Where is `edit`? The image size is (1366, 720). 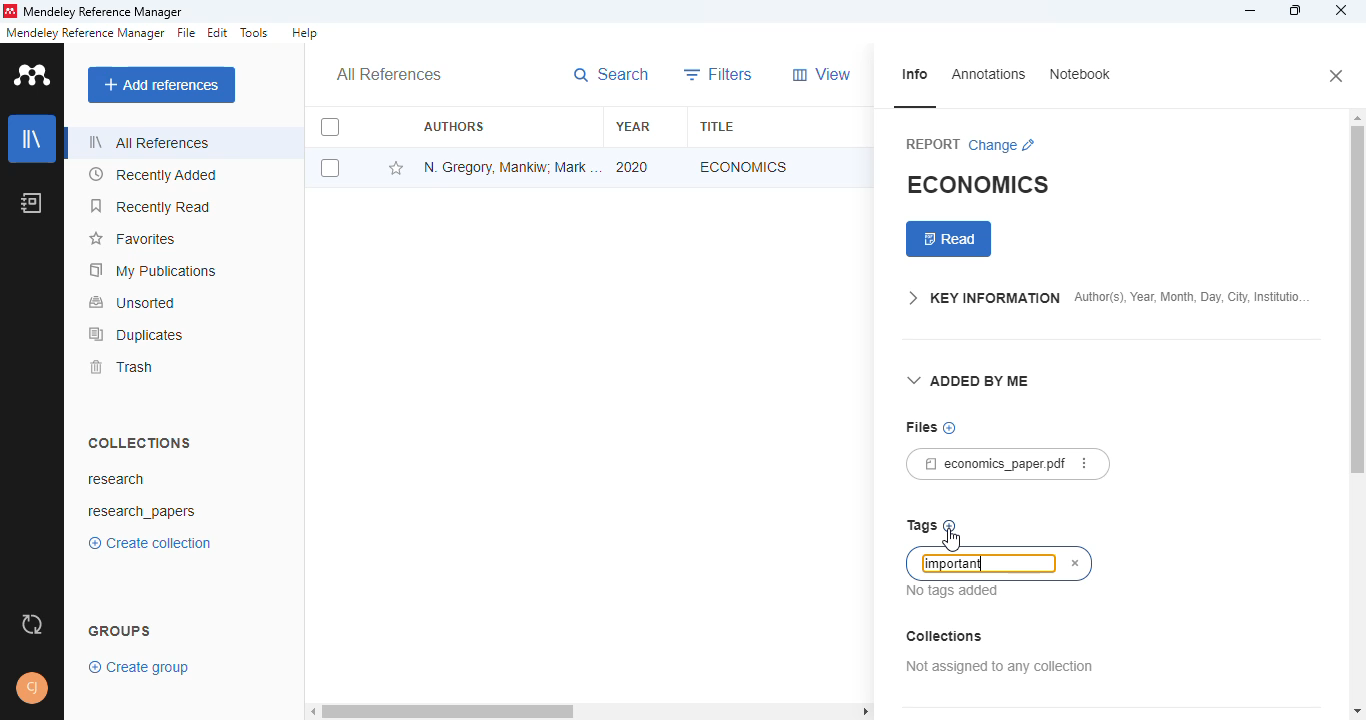 edit is located at coordinates (219, 32).